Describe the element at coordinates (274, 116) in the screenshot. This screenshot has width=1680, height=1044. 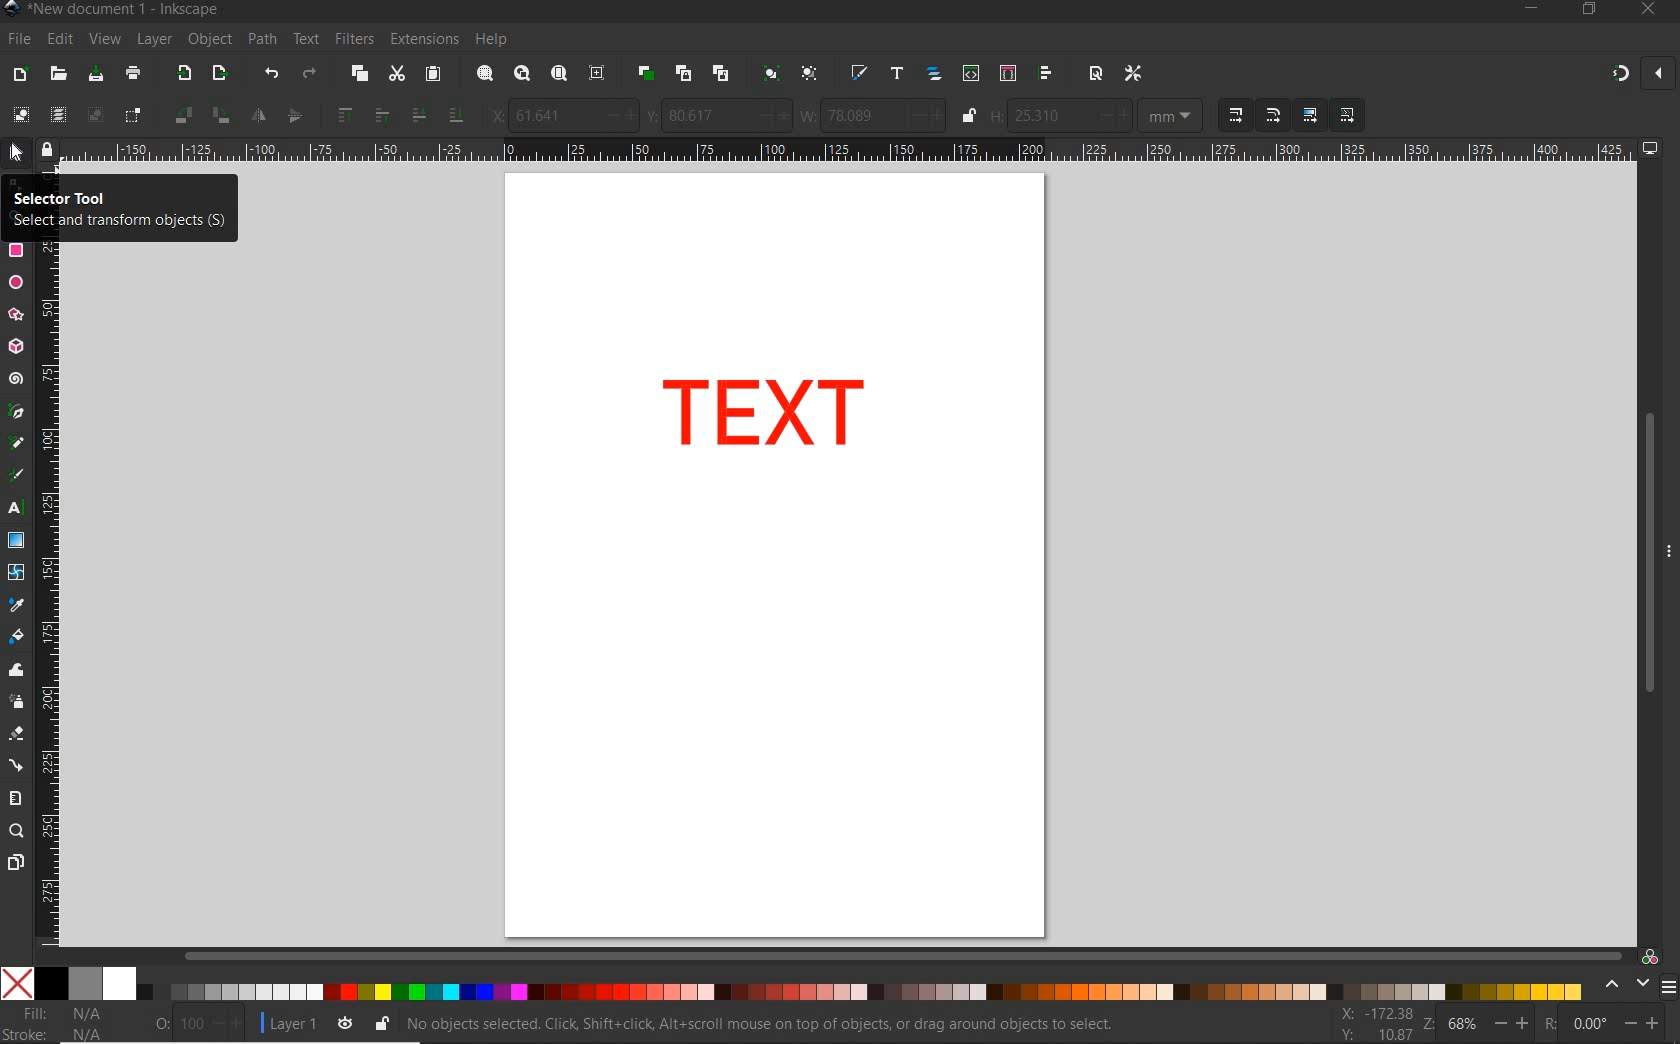
I see `object flip` at that location.